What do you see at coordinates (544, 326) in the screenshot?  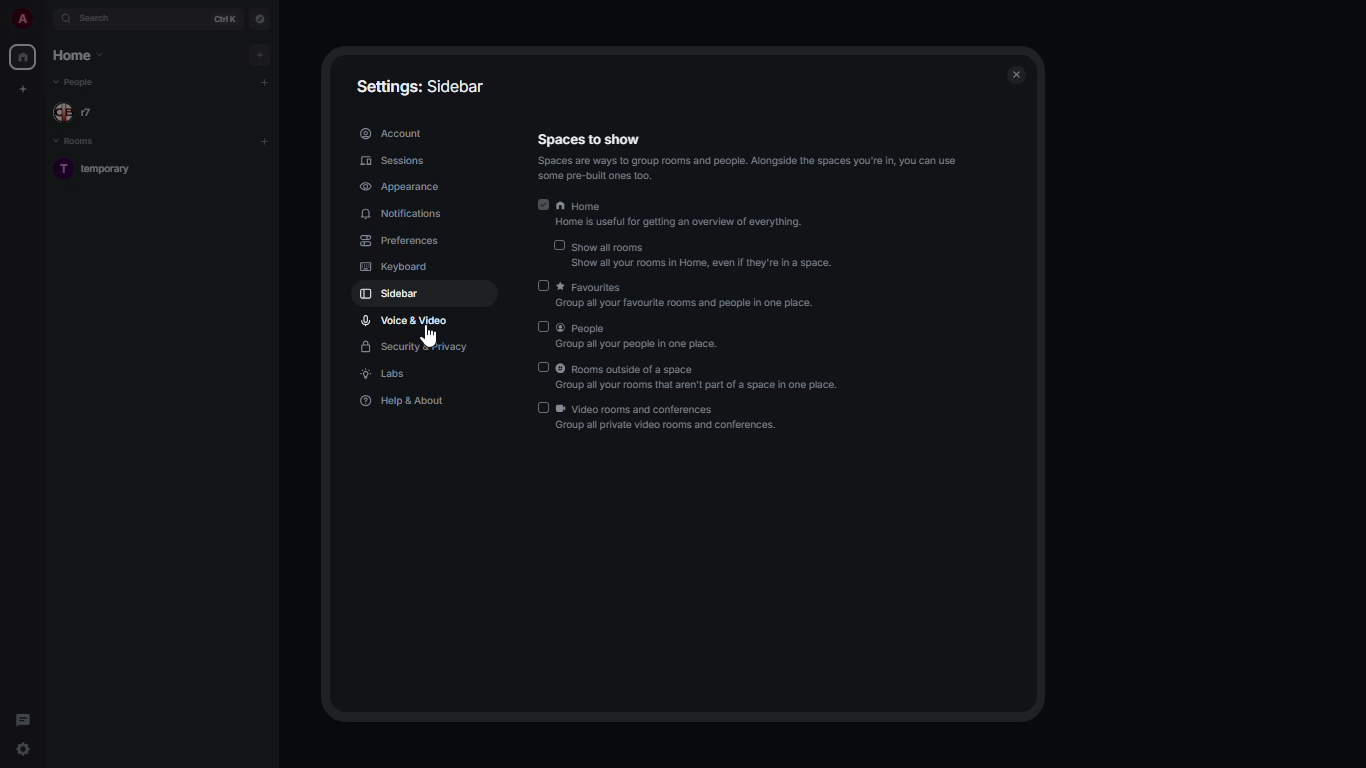 I see `disabled` at bounding box center [544, 326].